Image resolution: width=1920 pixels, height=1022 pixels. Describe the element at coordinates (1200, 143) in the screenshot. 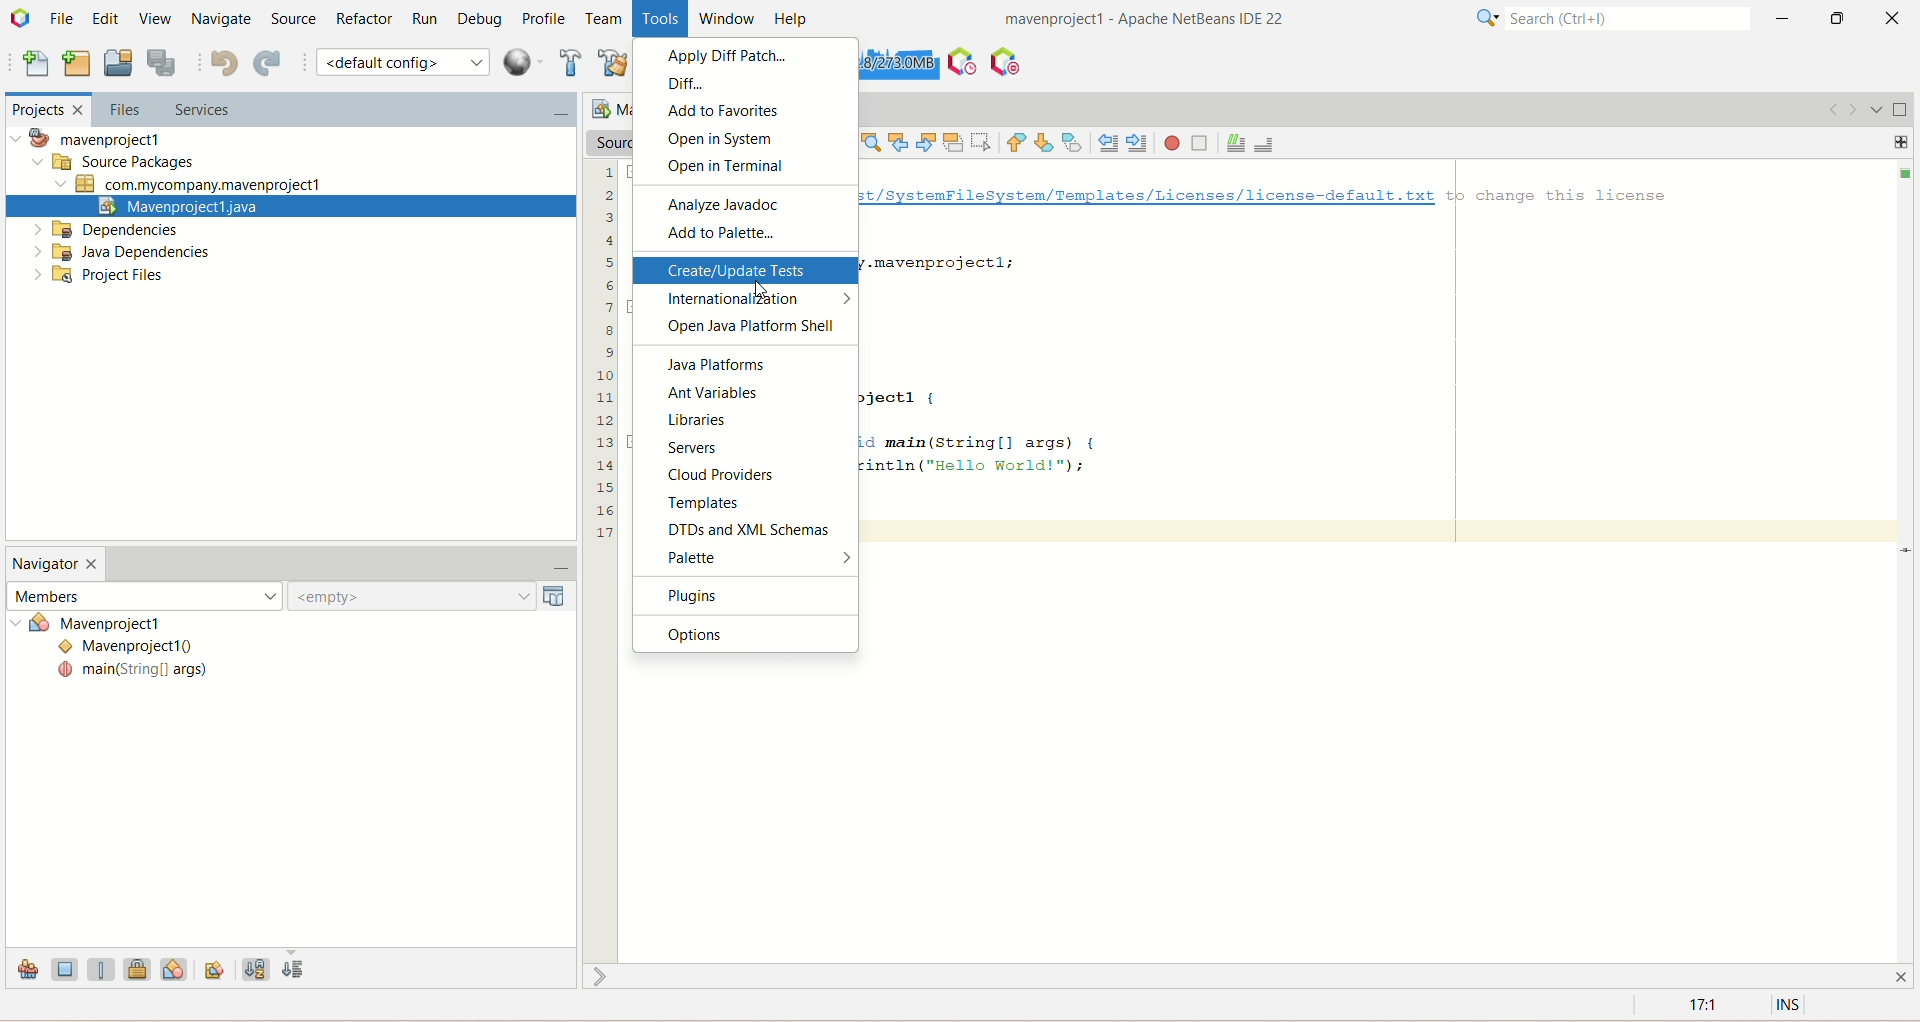

I see `stop macro recording` at that location.